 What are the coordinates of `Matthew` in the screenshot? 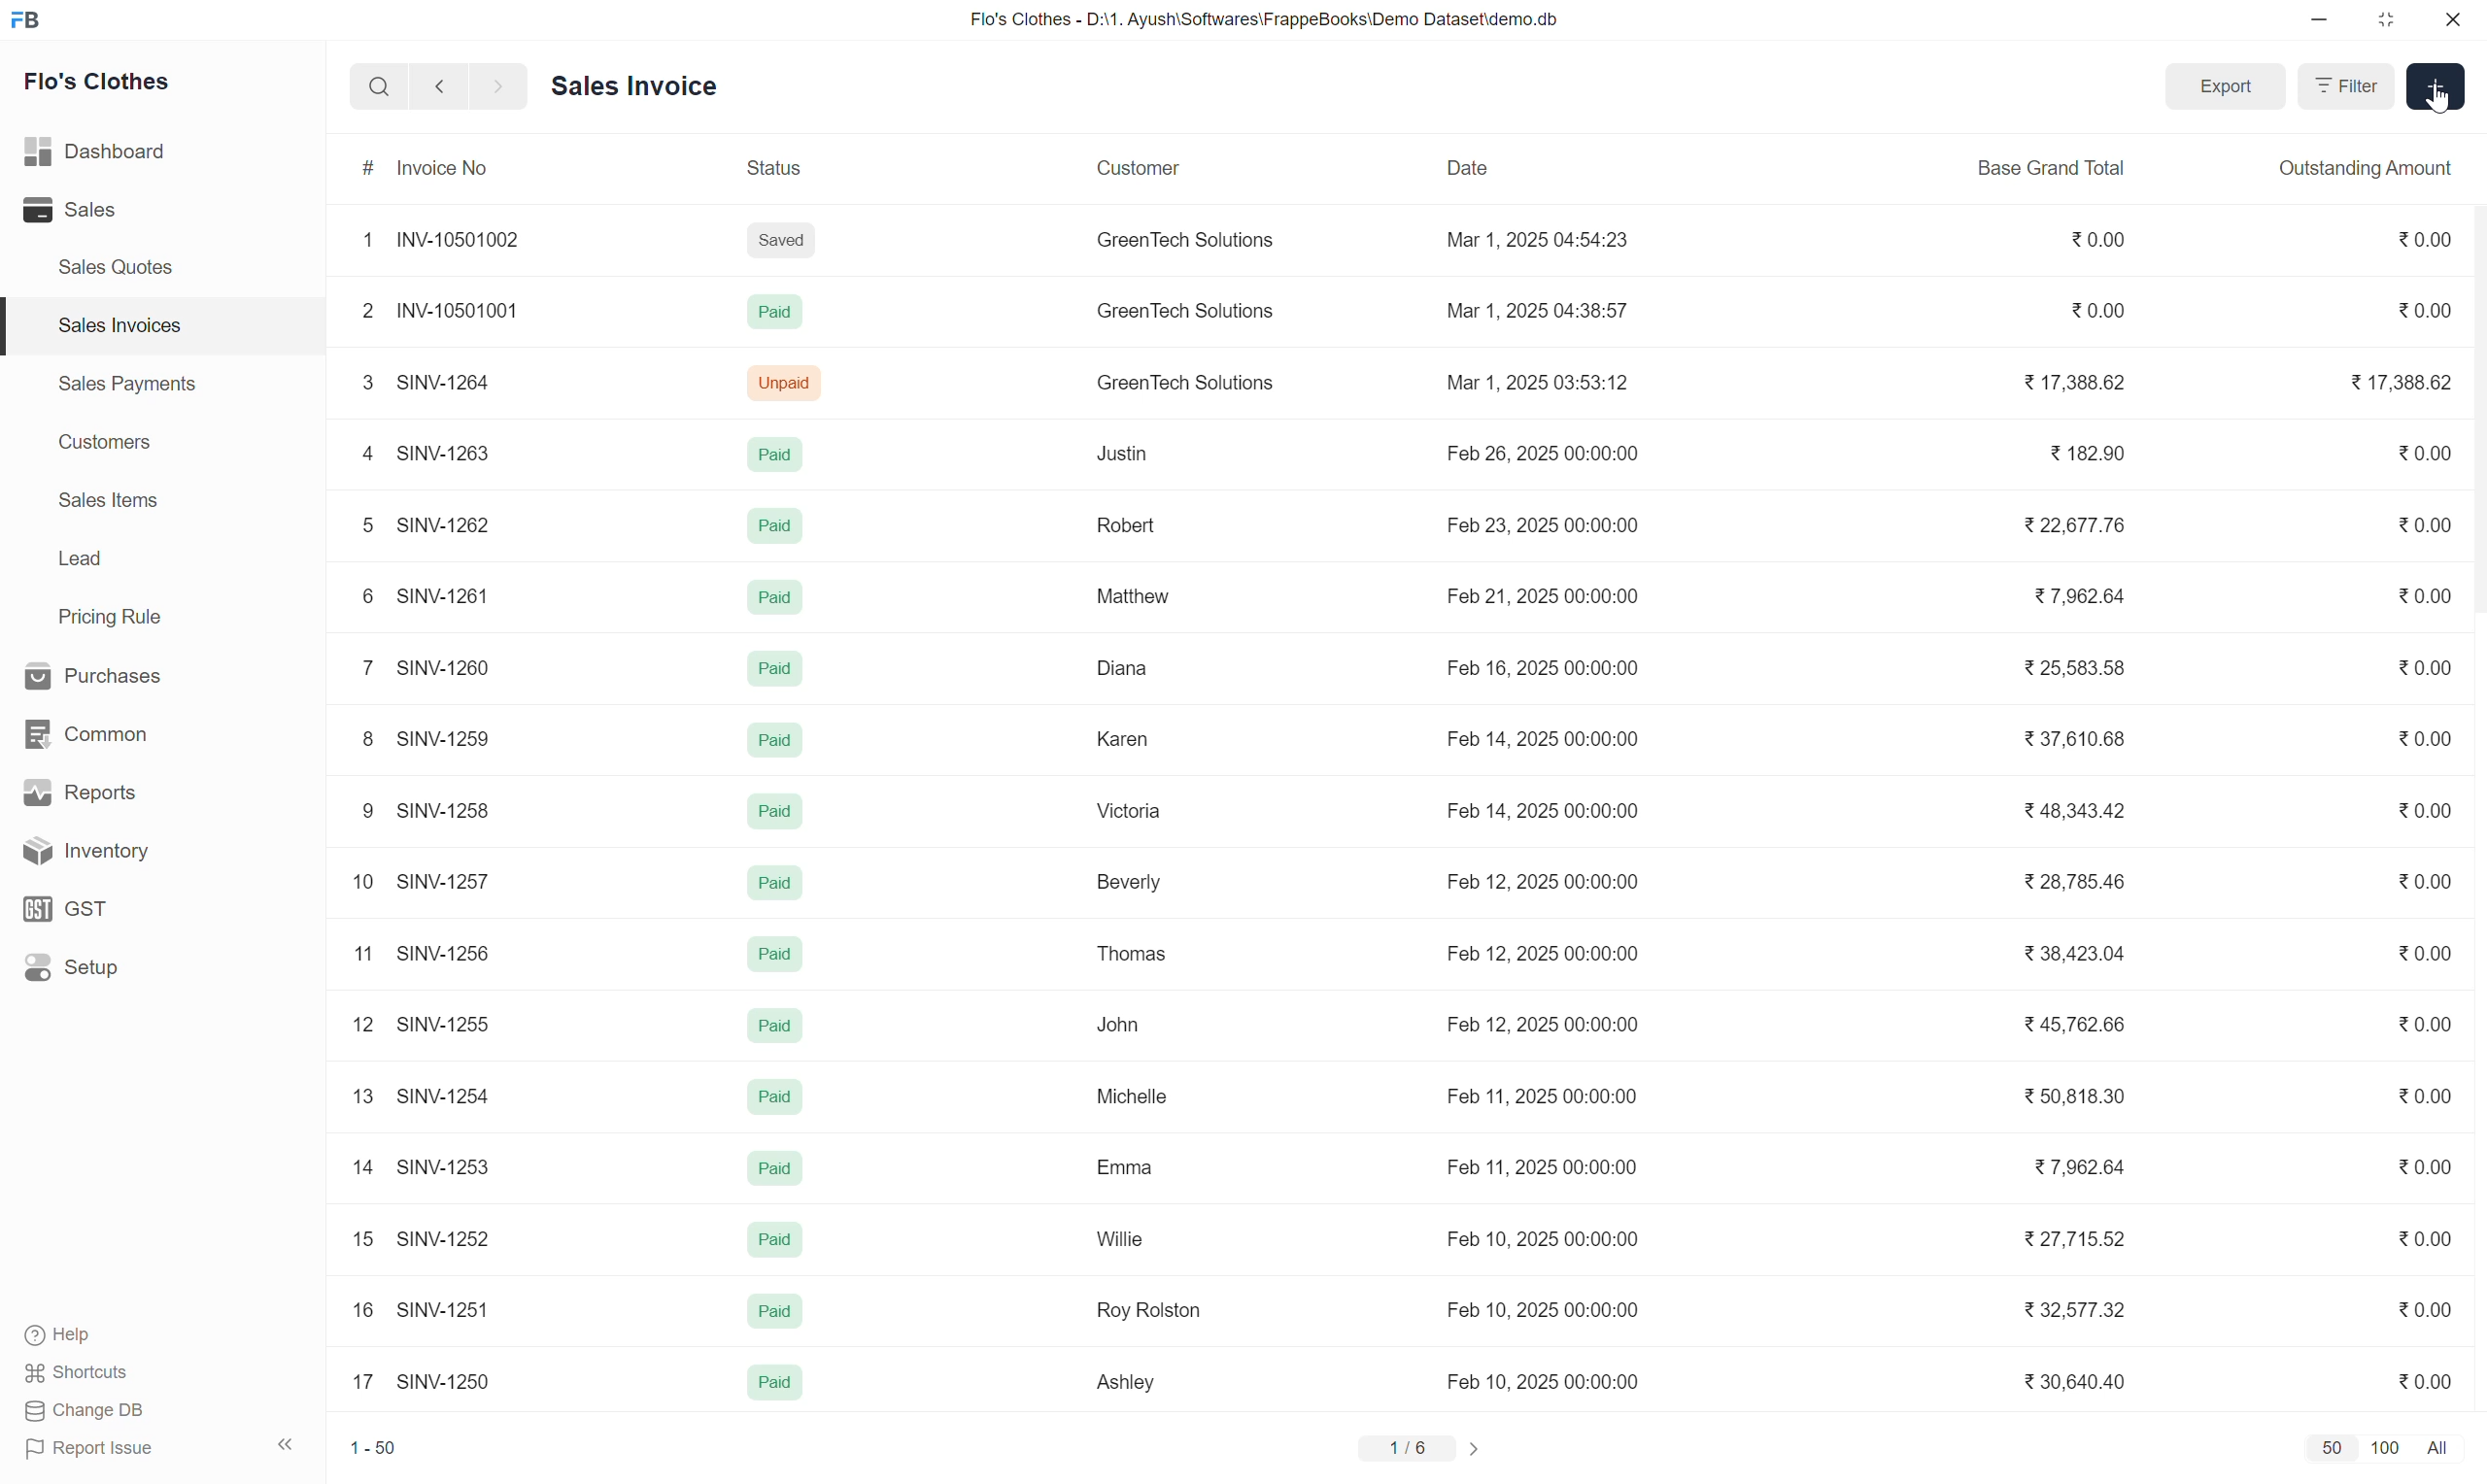 It's located at (1140, 595).